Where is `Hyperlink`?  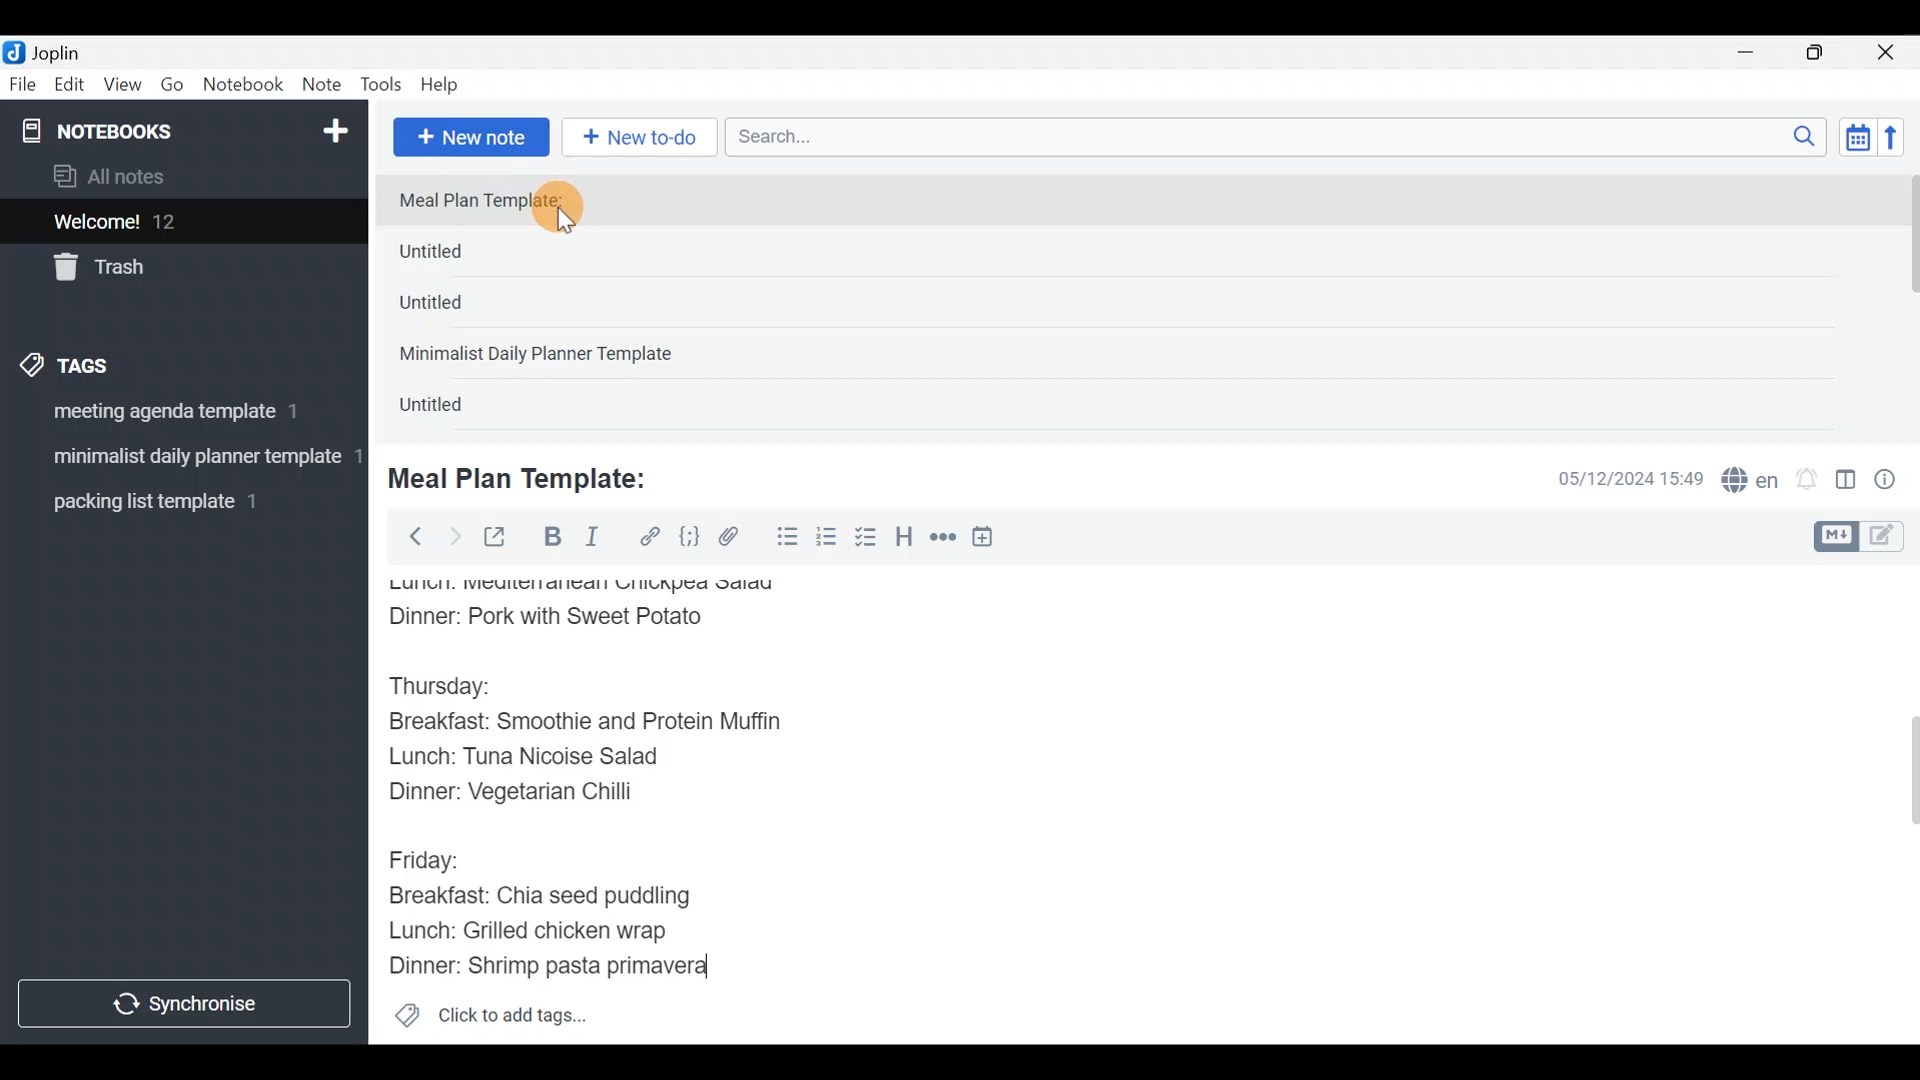
Hyperlink is located at coordinates (650, 537).